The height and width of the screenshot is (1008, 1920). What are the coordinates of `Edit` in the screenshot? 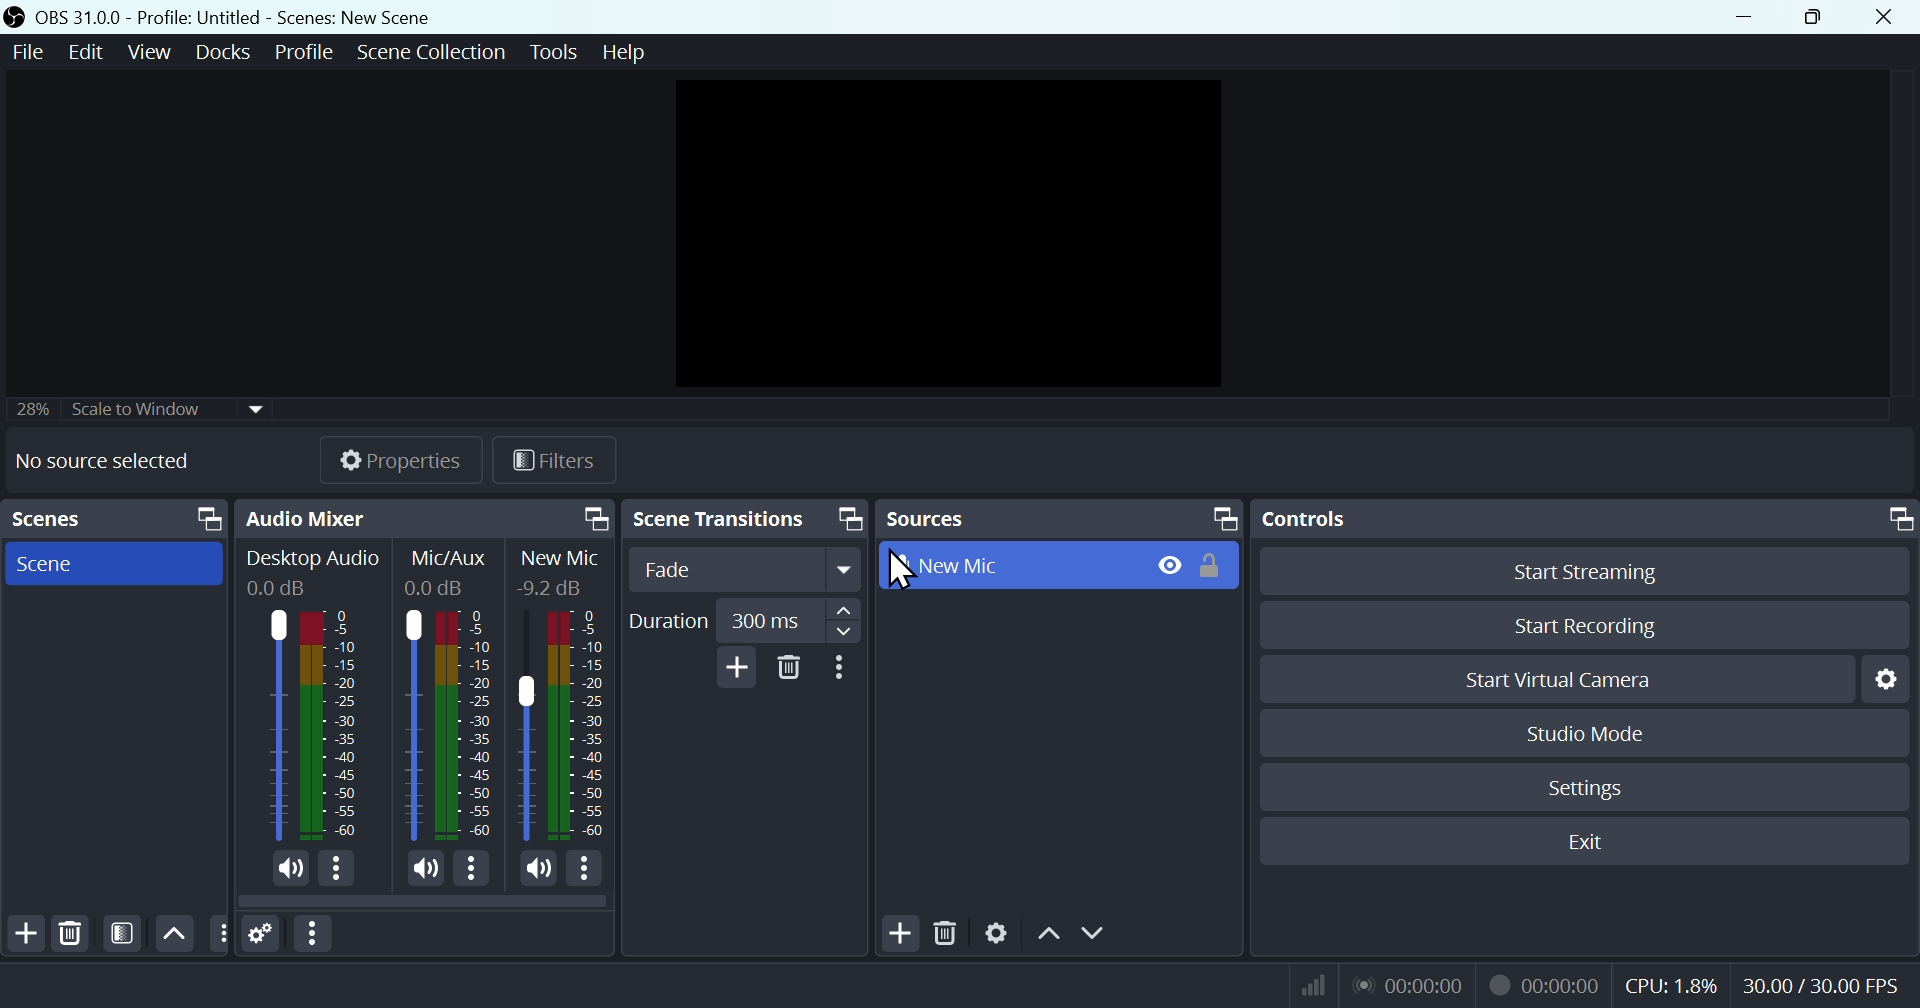 It's located at (81, 53).